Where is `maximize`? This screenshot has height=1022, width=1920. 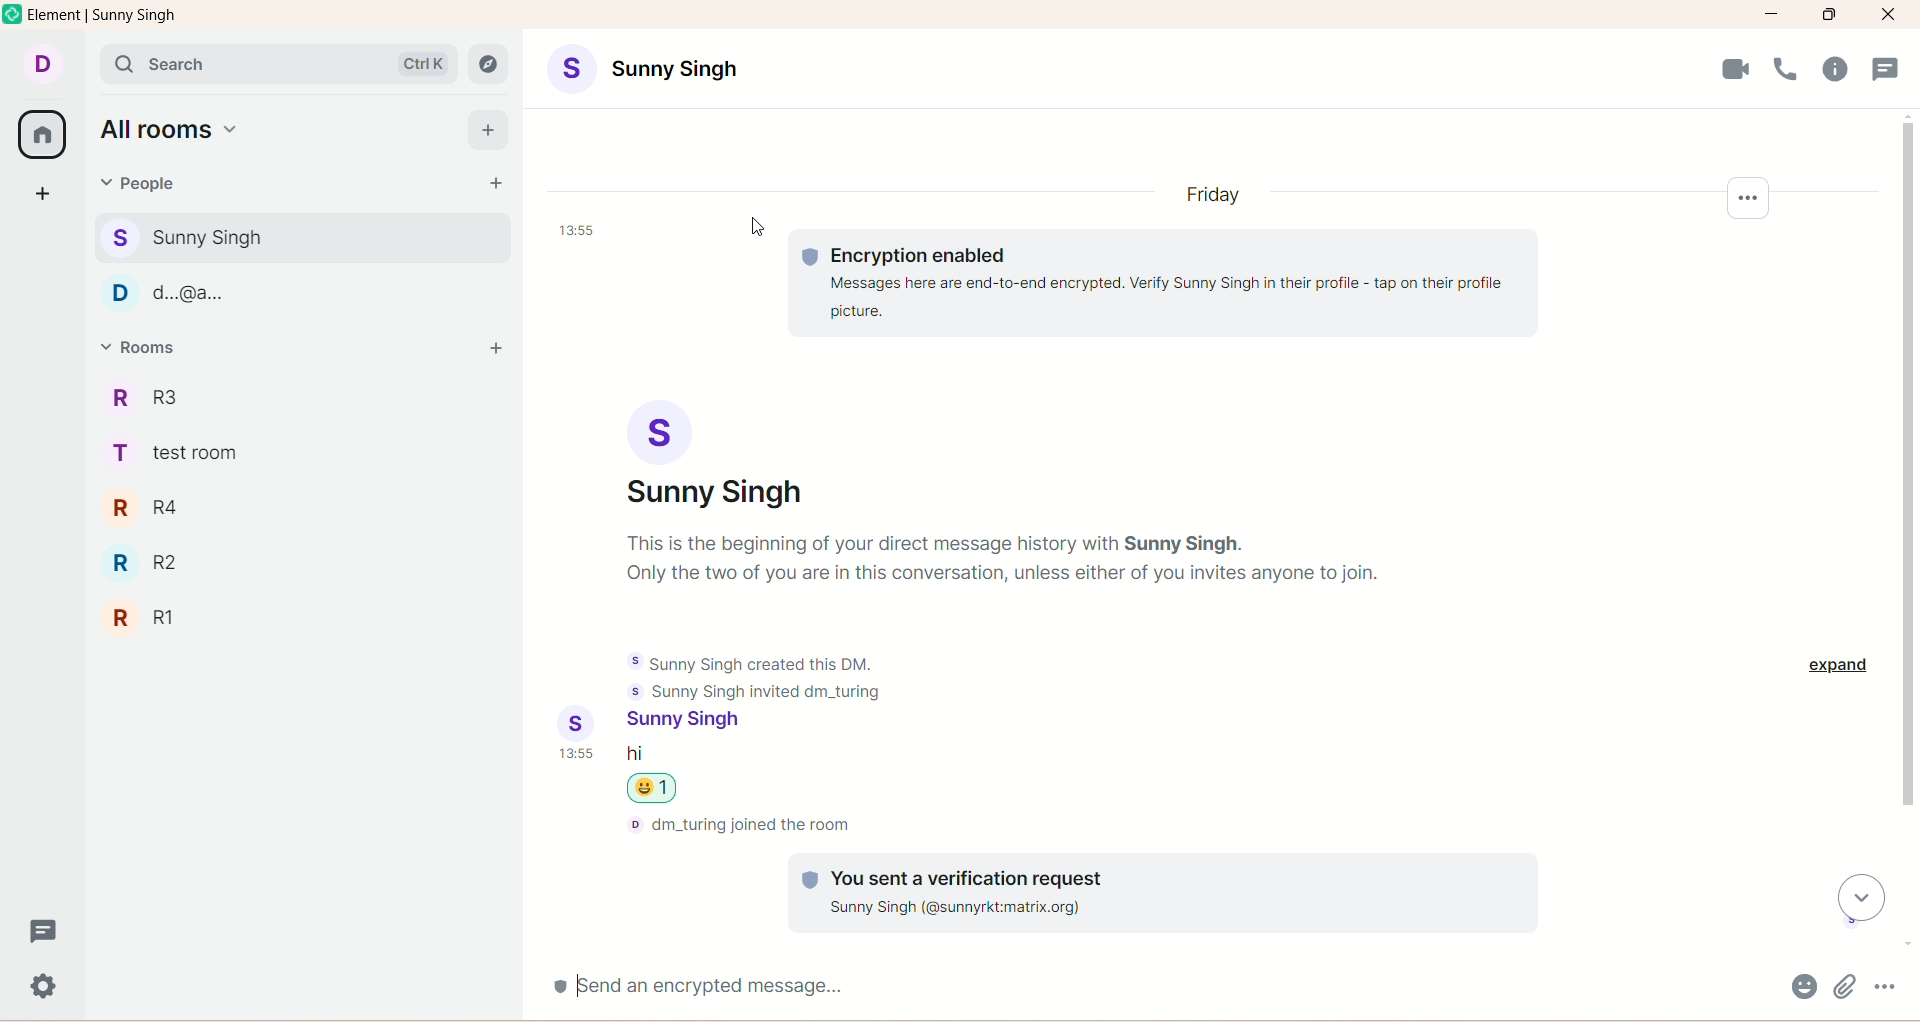 maximize is located at coordinates (1829, 15).